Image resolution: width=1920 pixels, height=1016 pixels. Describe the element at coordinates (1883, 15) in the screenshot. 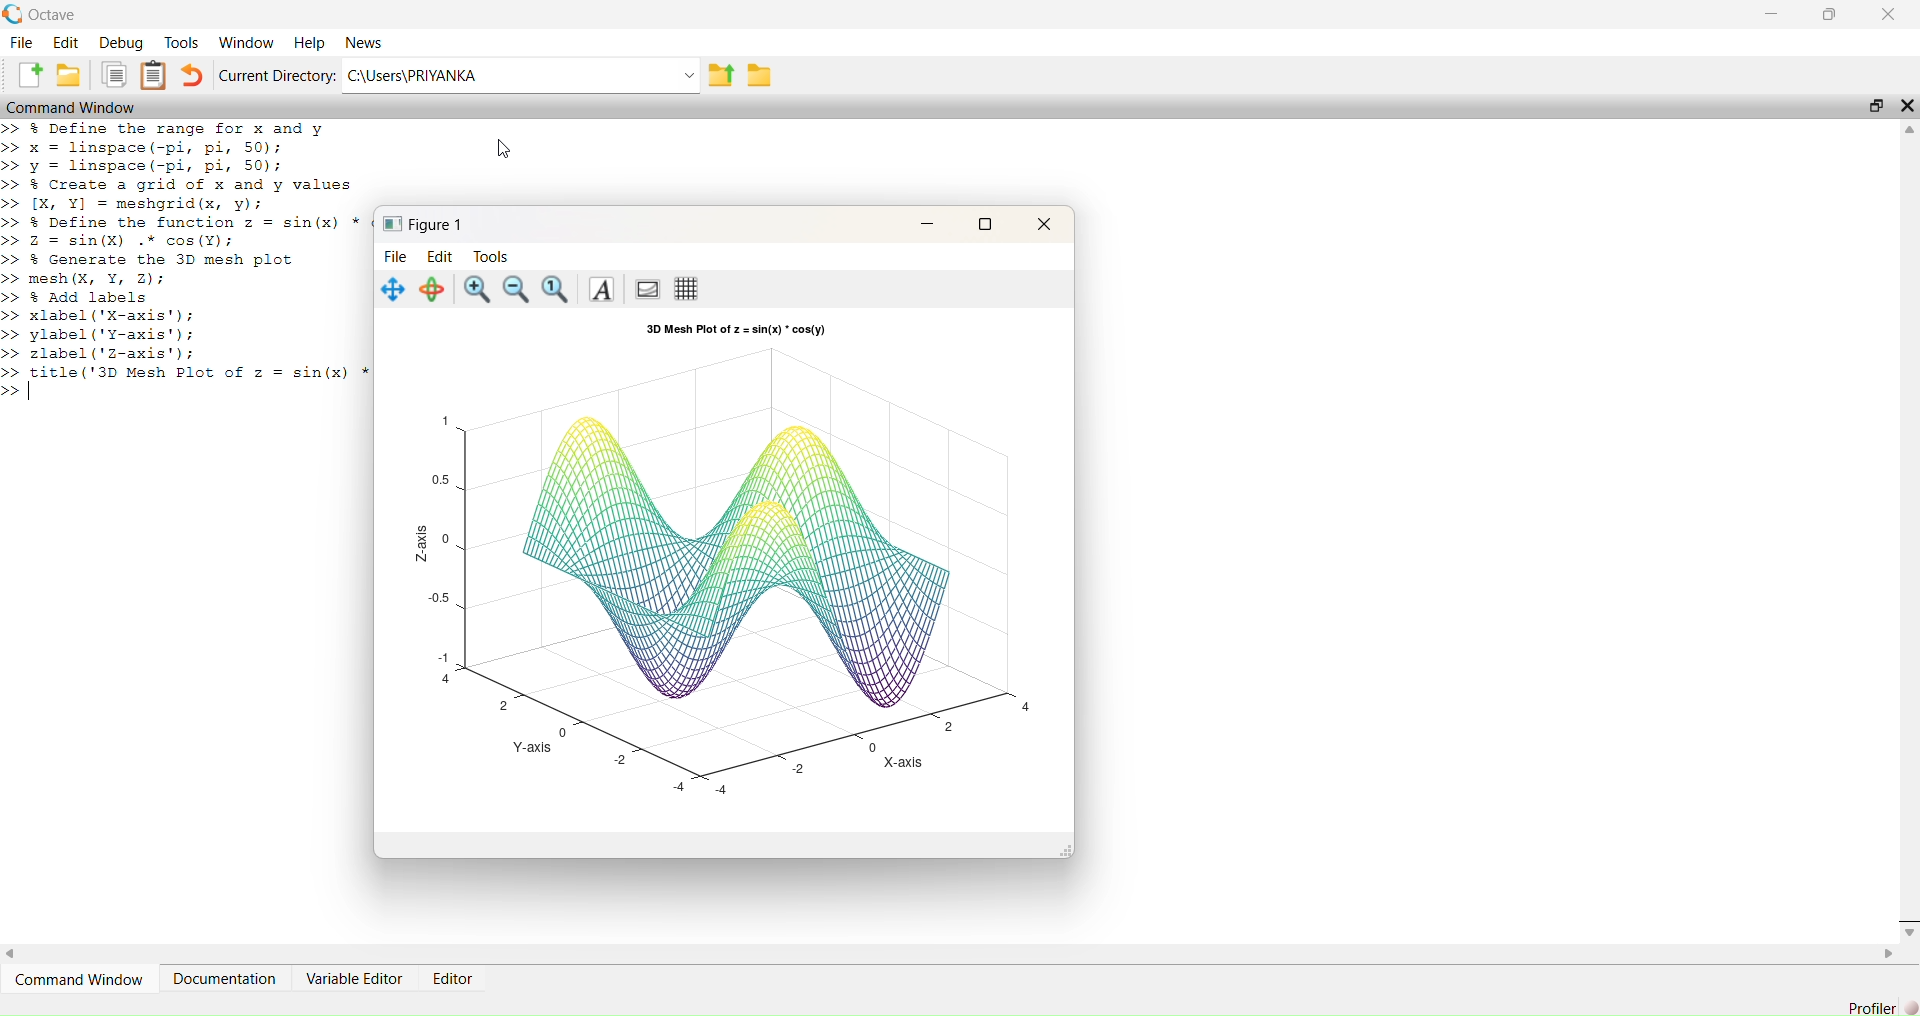

I see `Close` at that location.